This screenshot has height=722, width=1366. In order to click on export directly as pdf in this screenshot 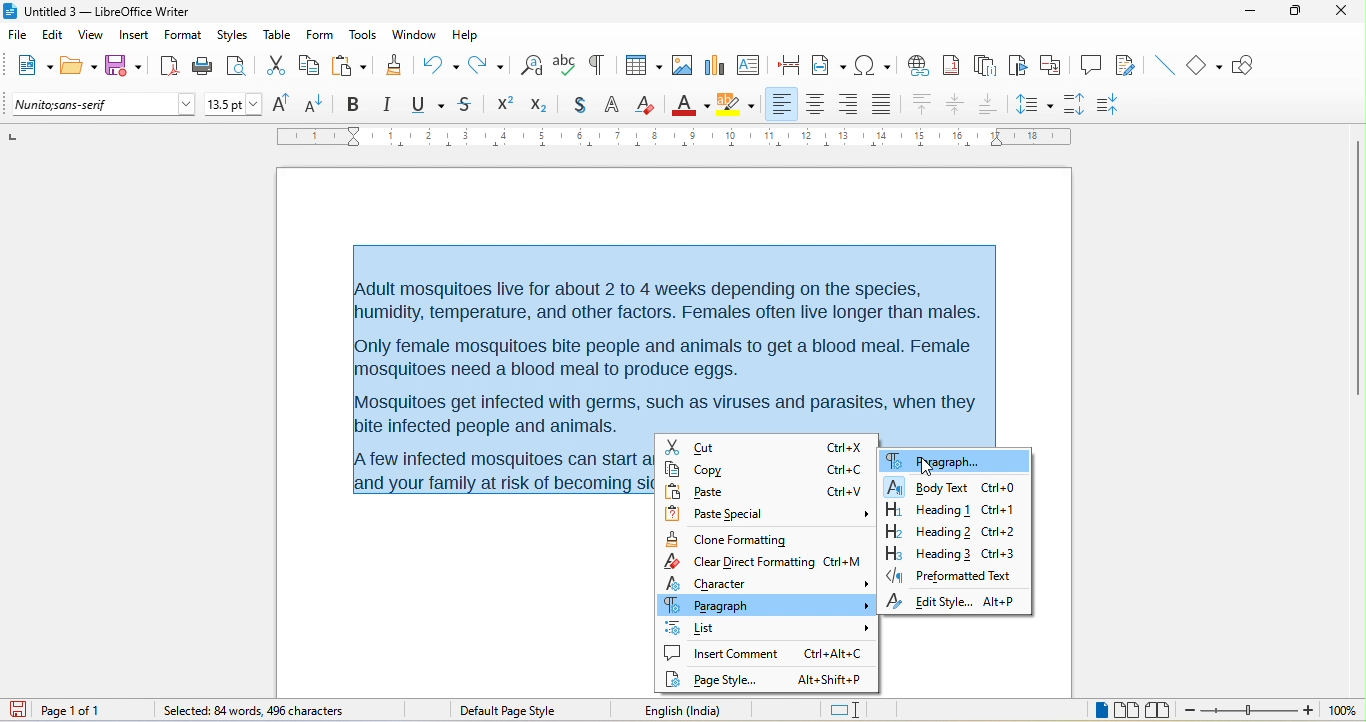, I will do `click(168, 65)`.